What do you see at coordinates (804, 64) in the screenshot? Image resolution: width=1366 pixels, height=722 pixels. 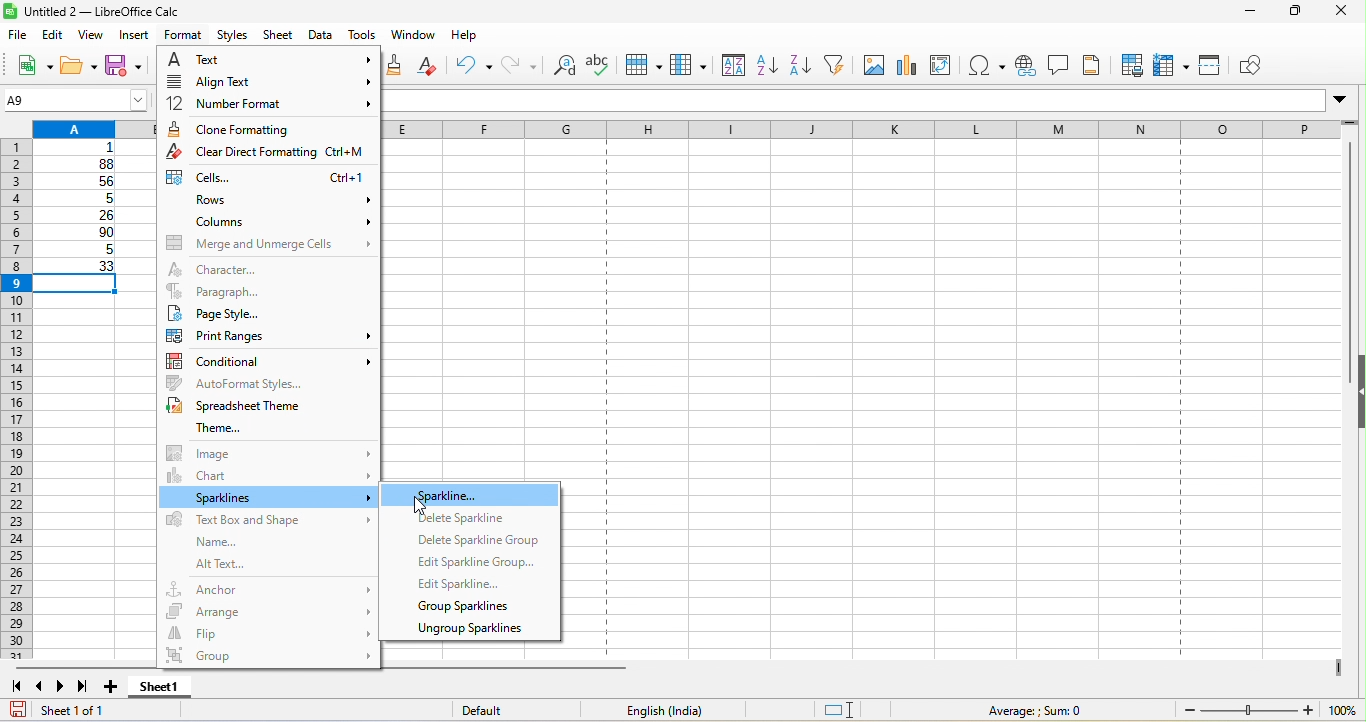 I see `sort descending` at bounding box center [804, 64].